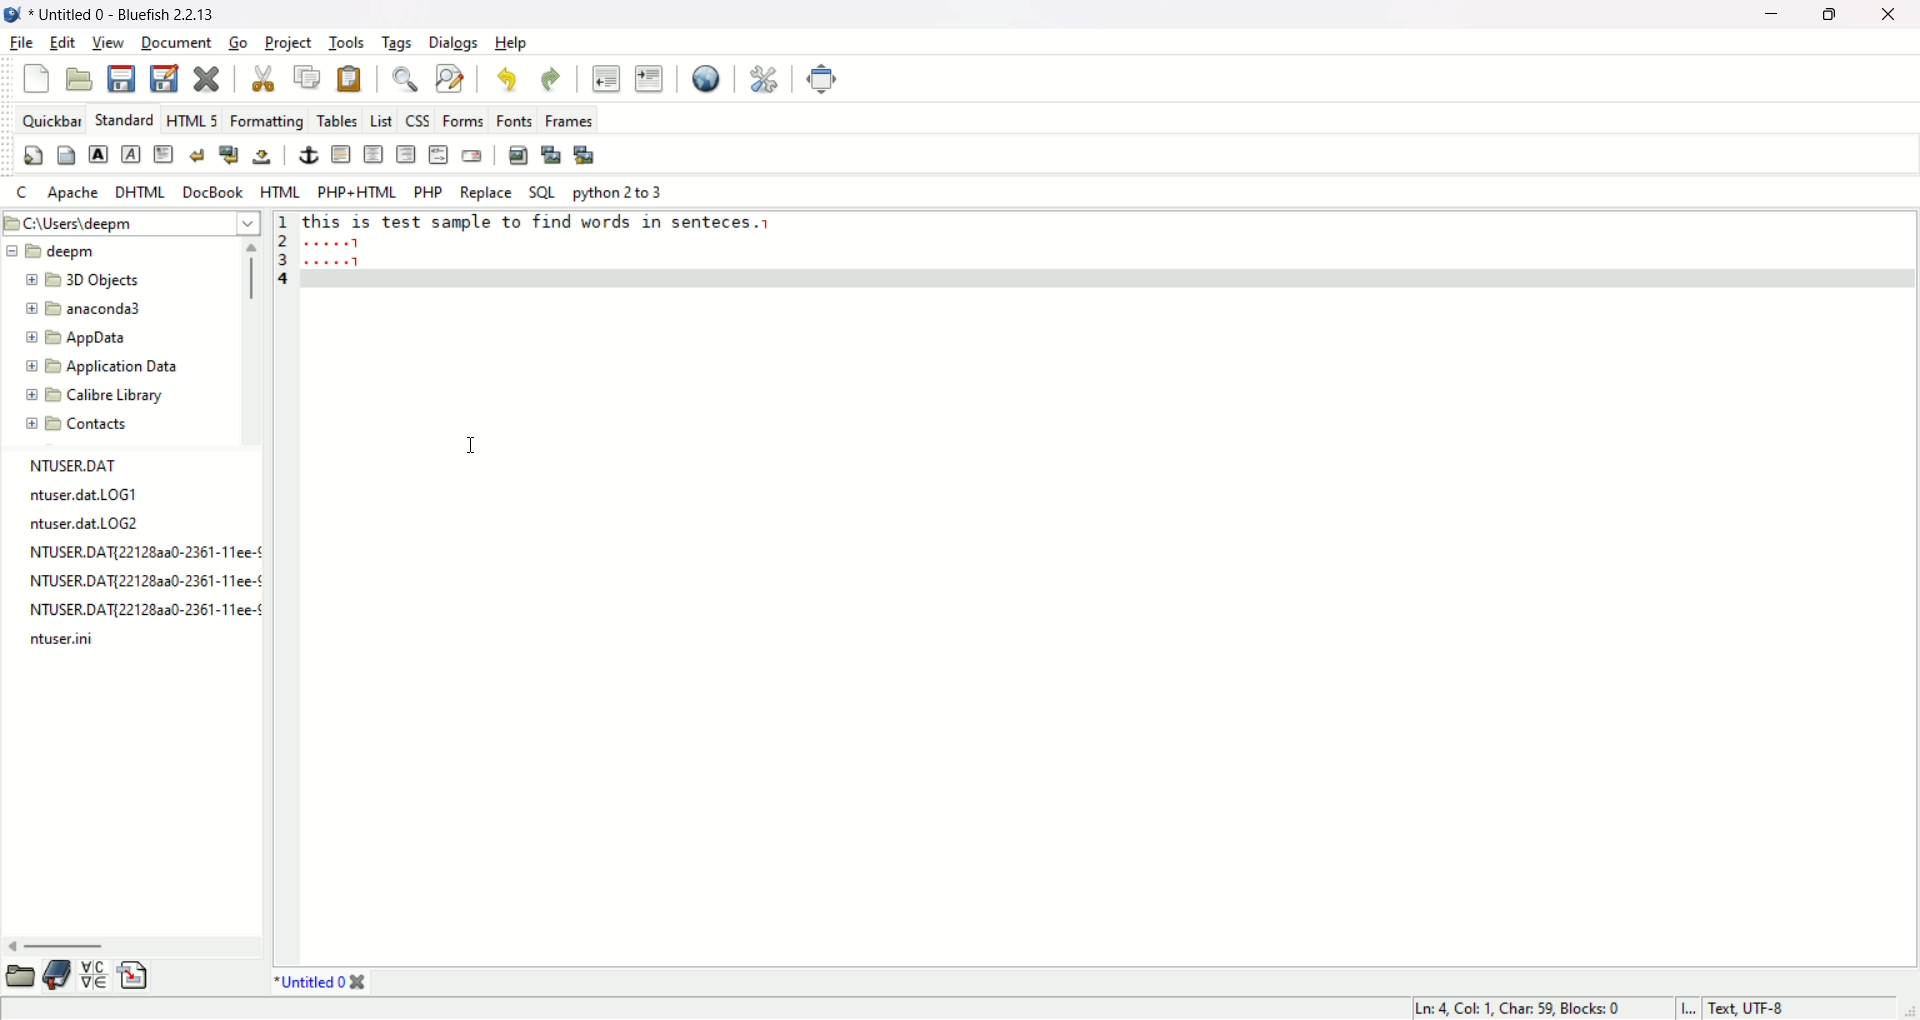 This screenshot has width=1920, height=1020. What do you see at coordinates (79, 78) in the screenshot?
I see `open file` at bounding box center [79, 78].